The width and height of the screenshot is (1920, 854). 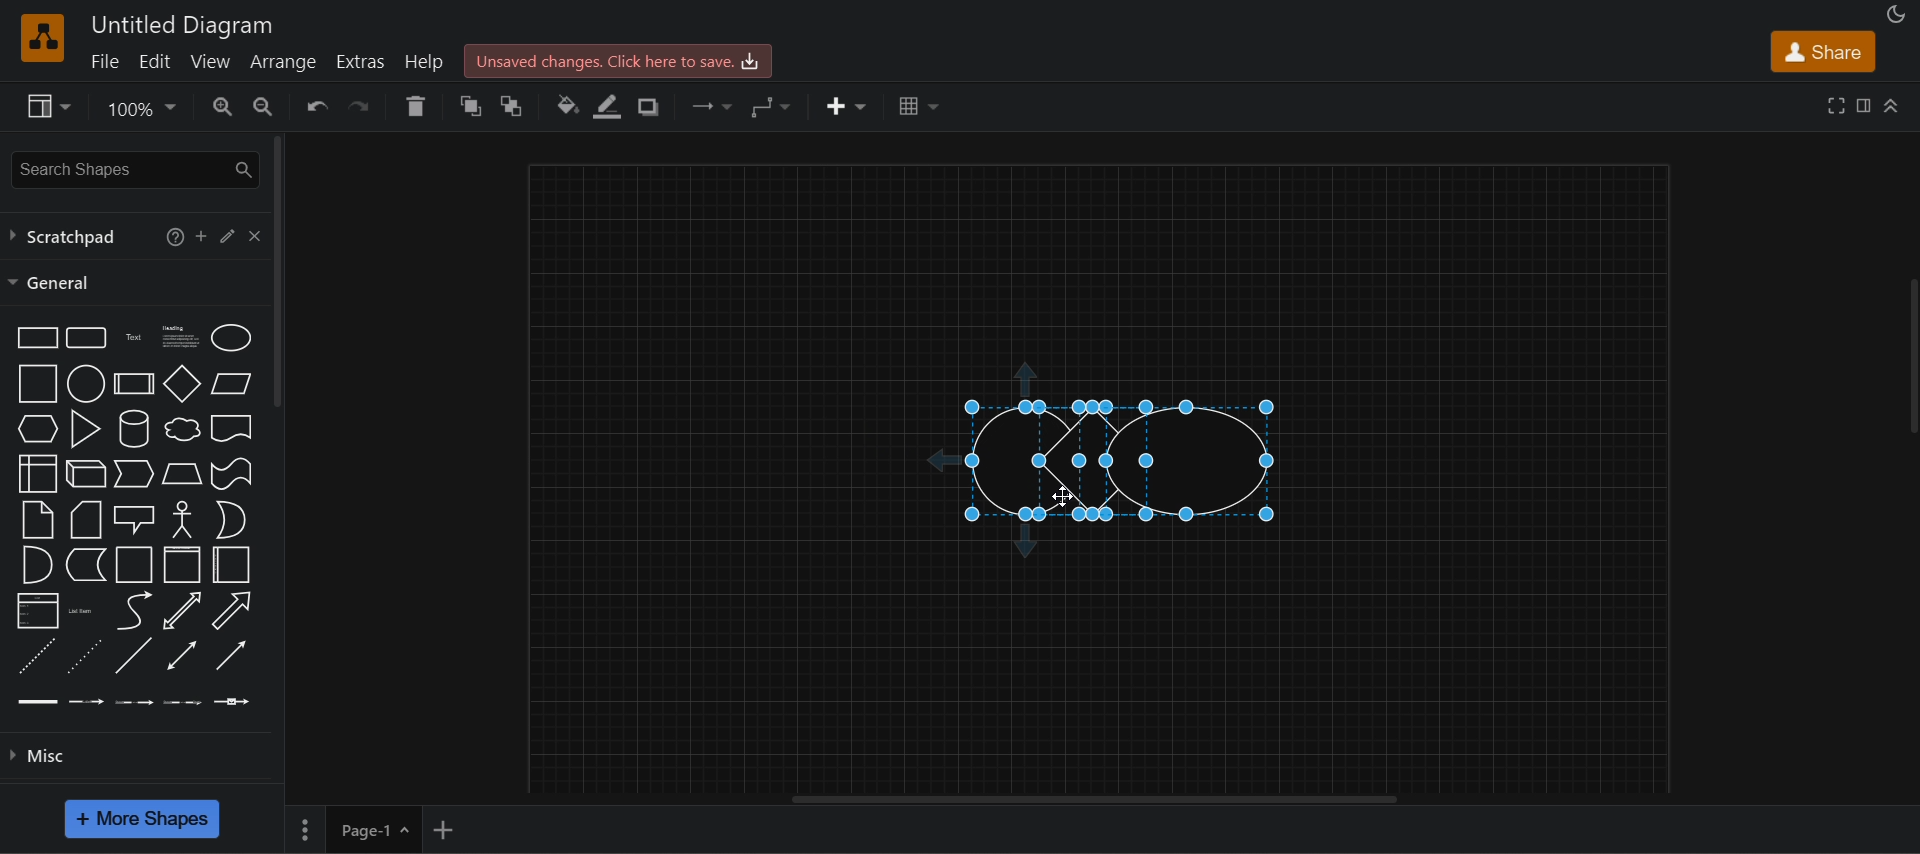 What do you see at coordinates (87, 699) in the screenshot?
I see `connector with label` at bounding box center [87, 699].